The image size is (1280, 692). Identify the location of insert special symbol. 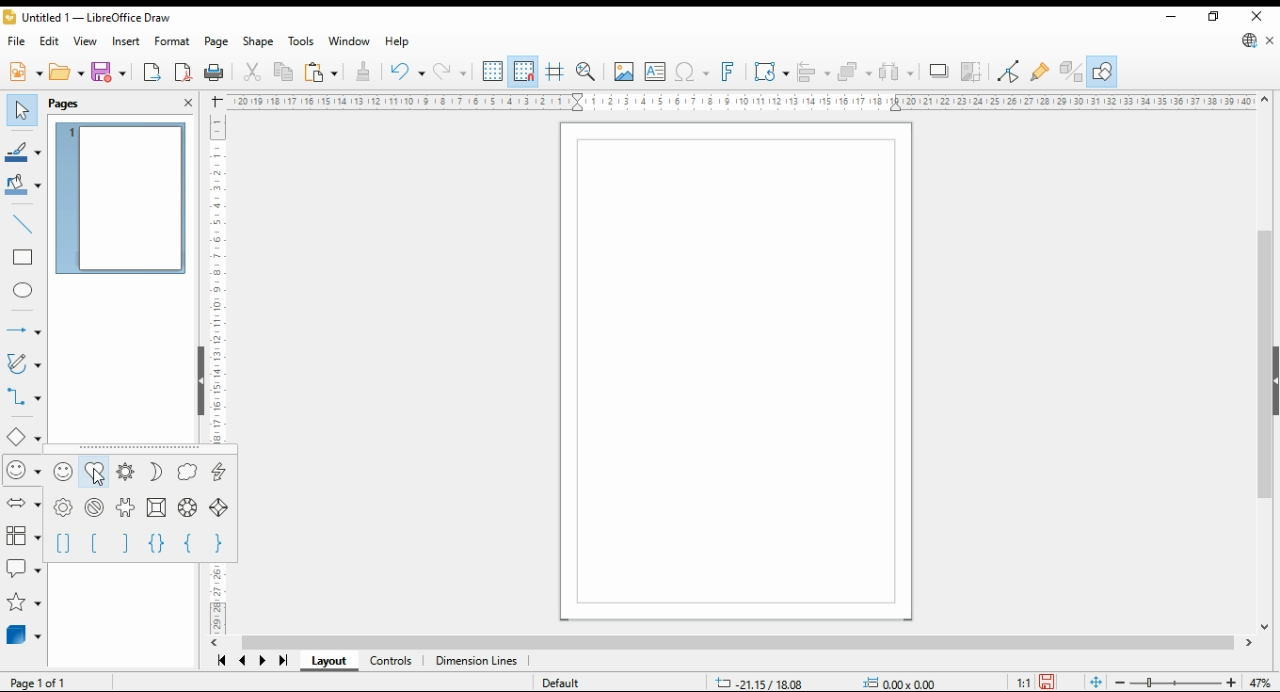
(692, 72).